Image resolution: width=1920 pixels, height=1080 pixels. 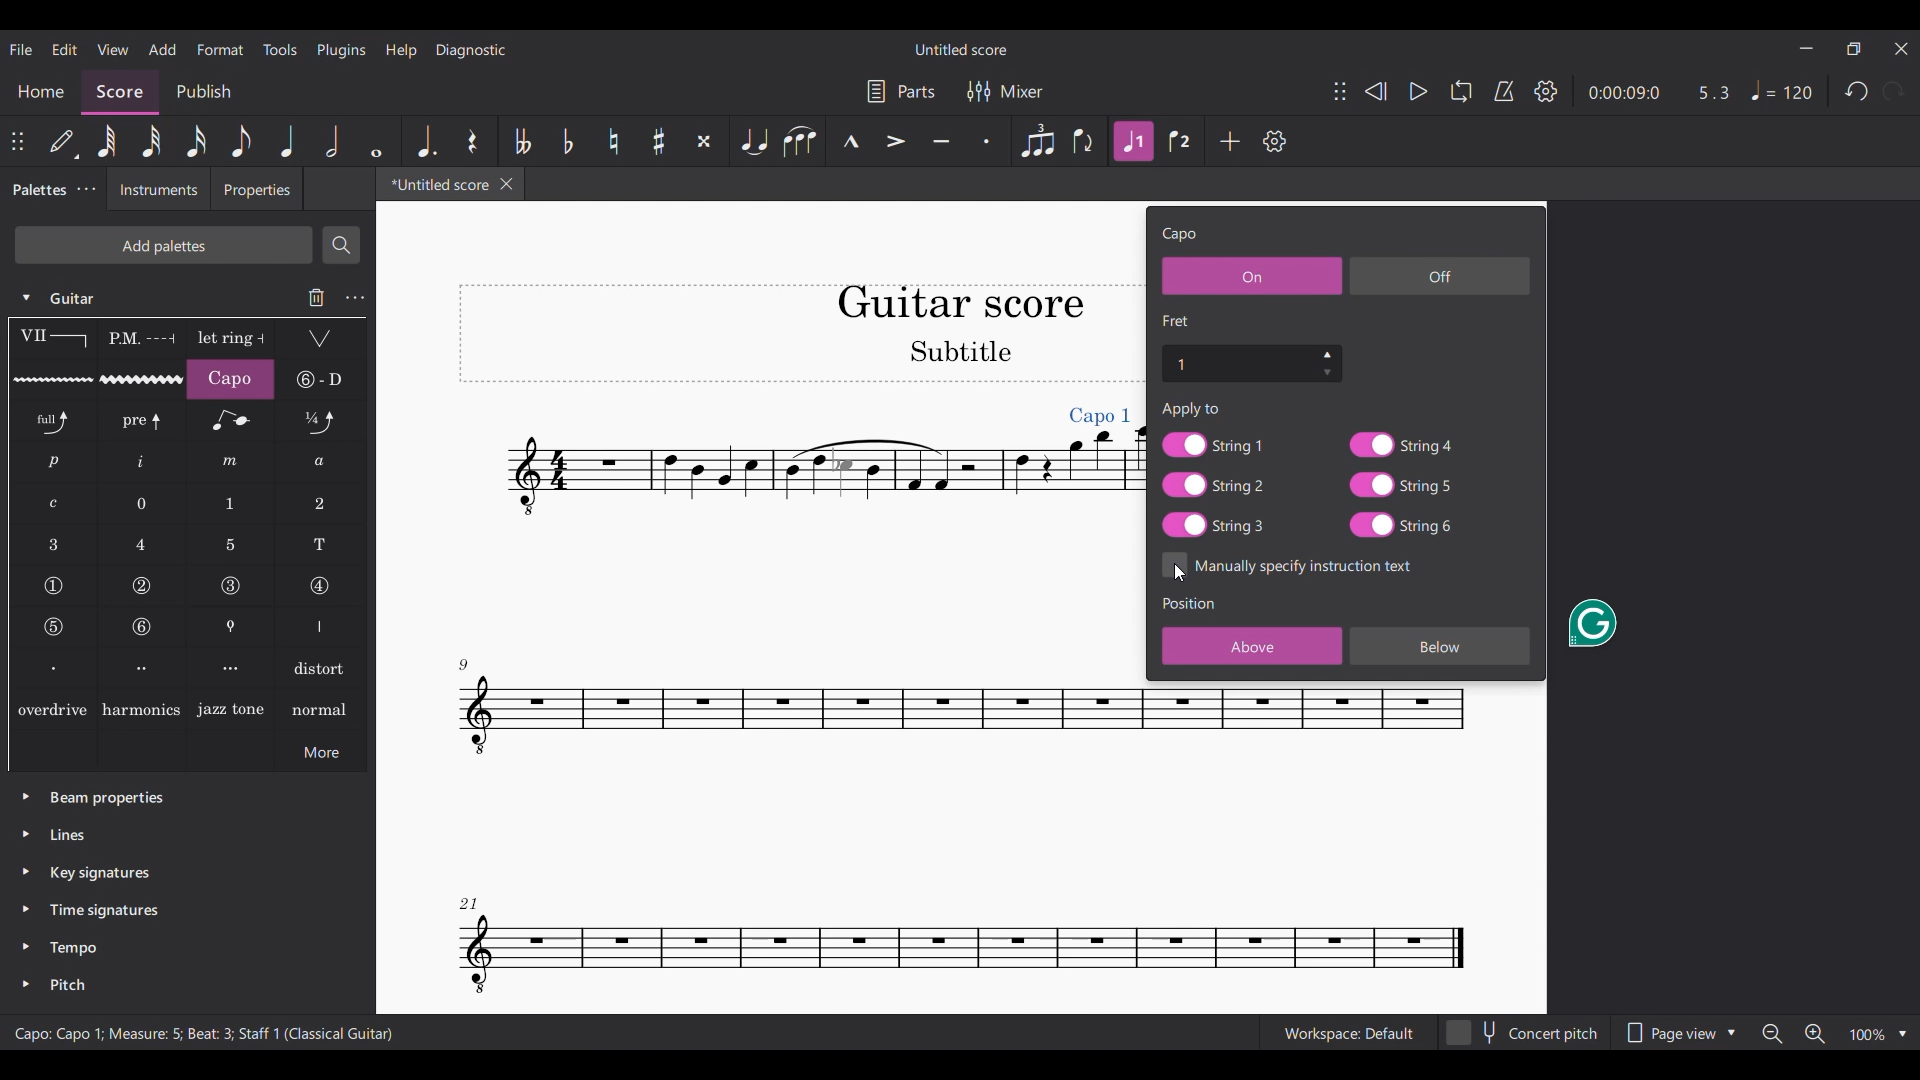 I want to click on LH guitar fingering 0, so click(x=143, y=503).